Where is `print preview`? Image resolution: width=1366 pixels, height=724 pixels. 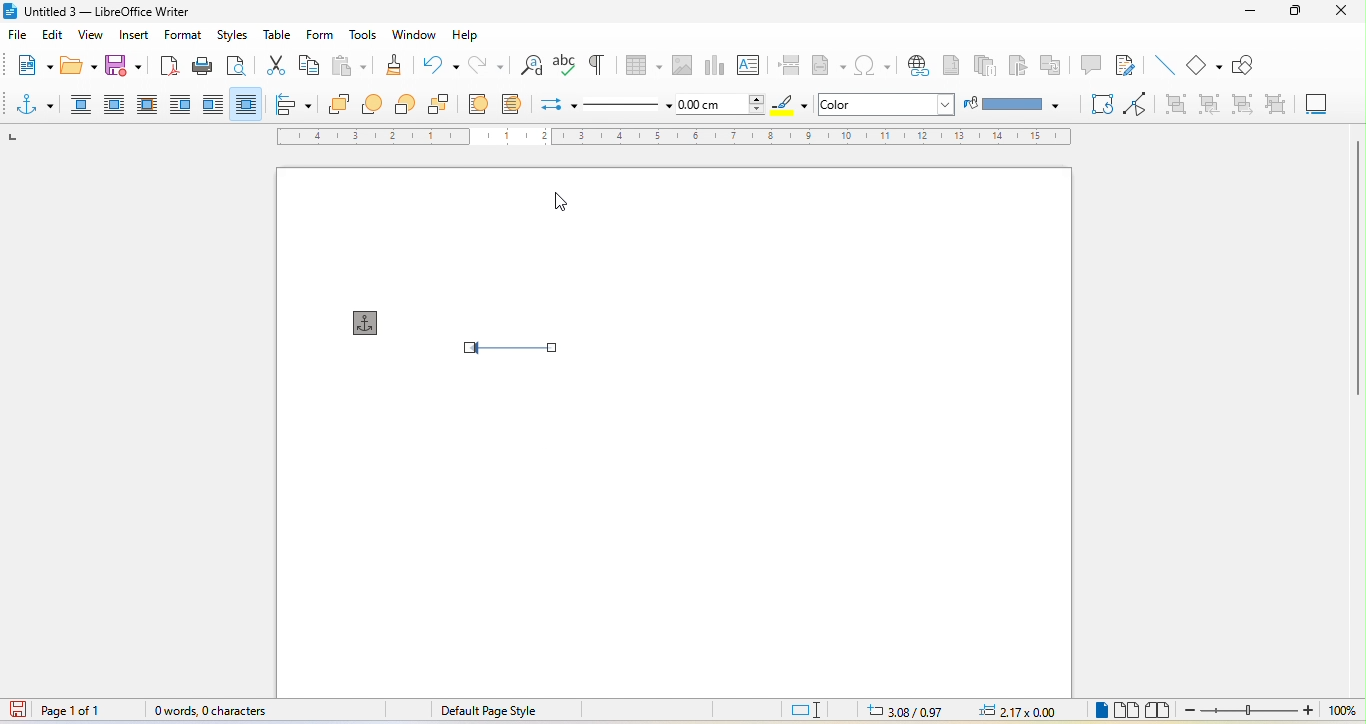 print preview is located at coordinates (236, 66).